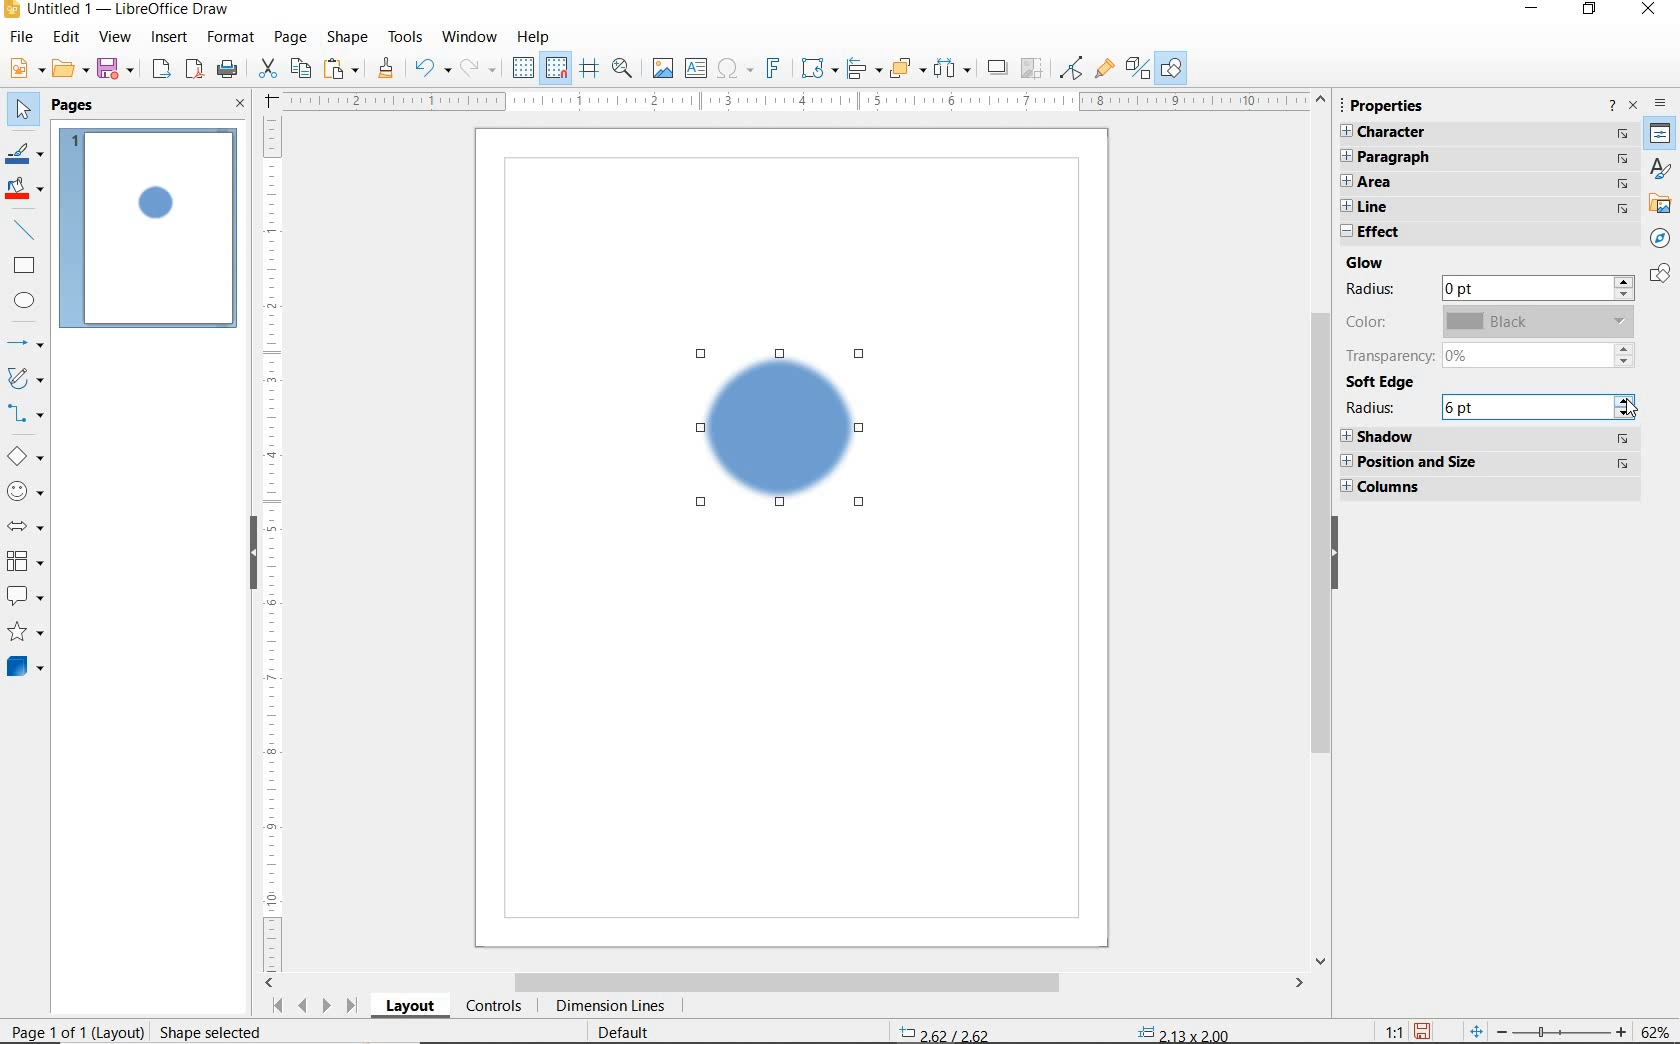 The height and width of the screenshot is (1044, 1680). What do you see at coordinates (277, 1009) in the screenshot?
I see `First page` at bounding box center [277, 1009].